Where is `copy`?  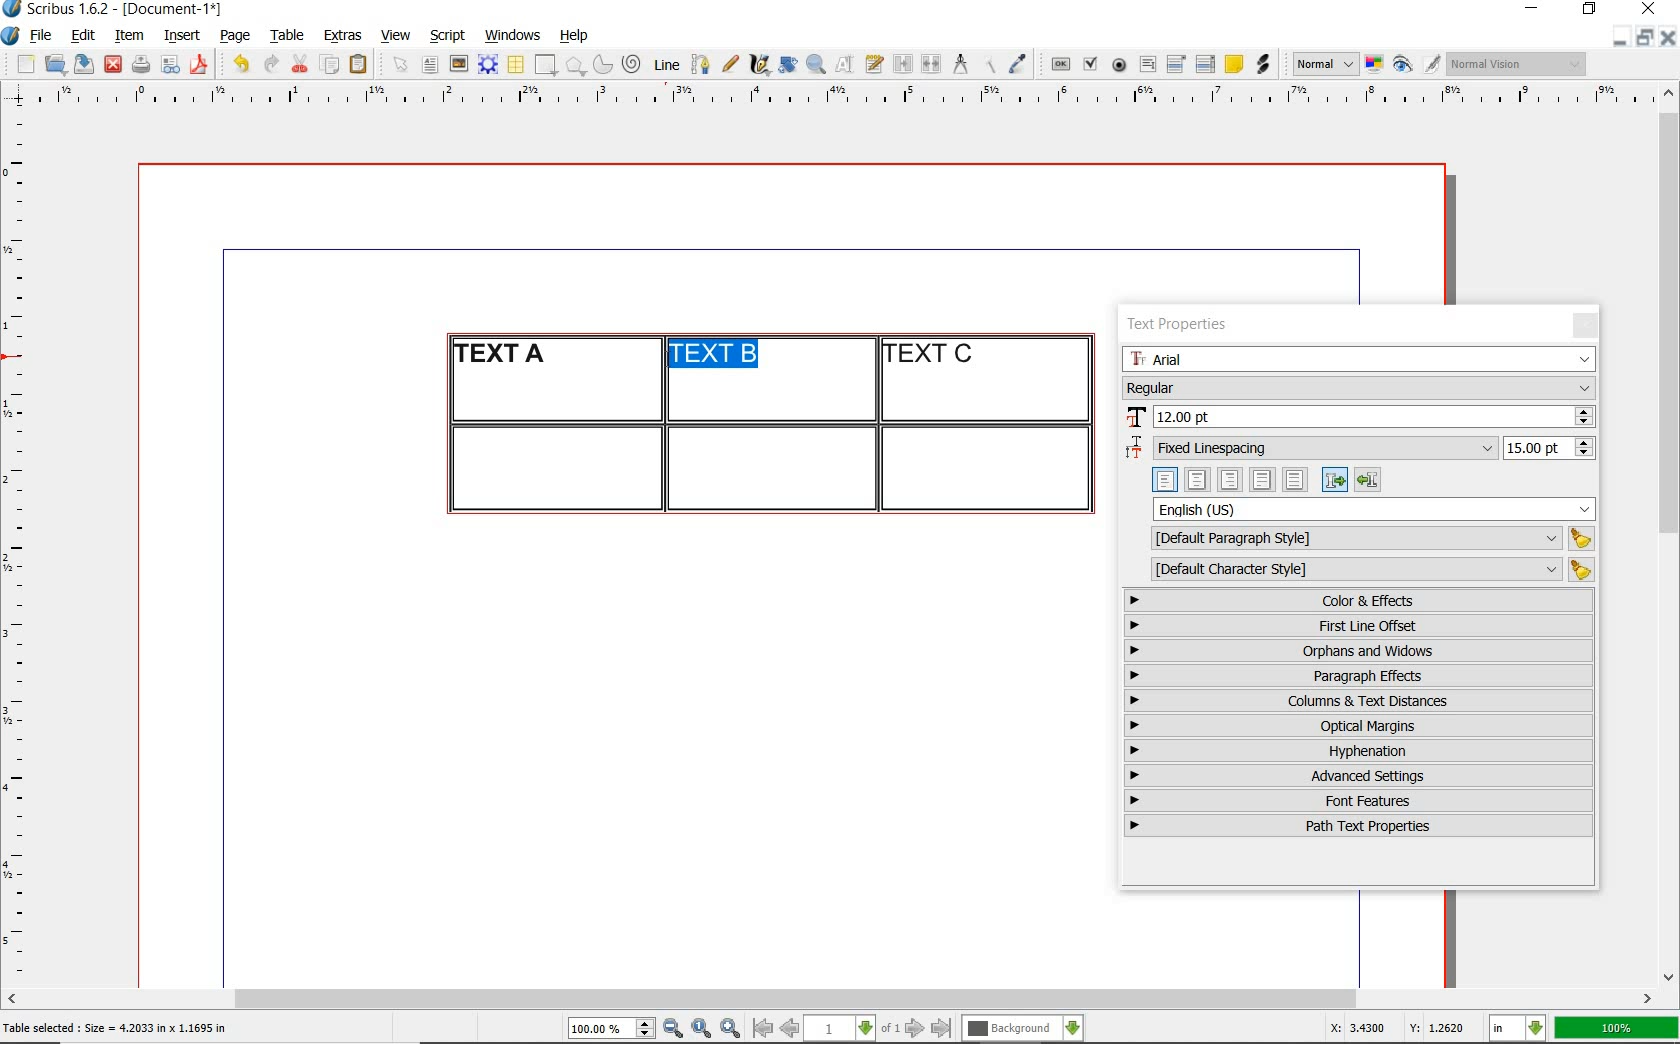
copy is located at coordinates (331, 66).